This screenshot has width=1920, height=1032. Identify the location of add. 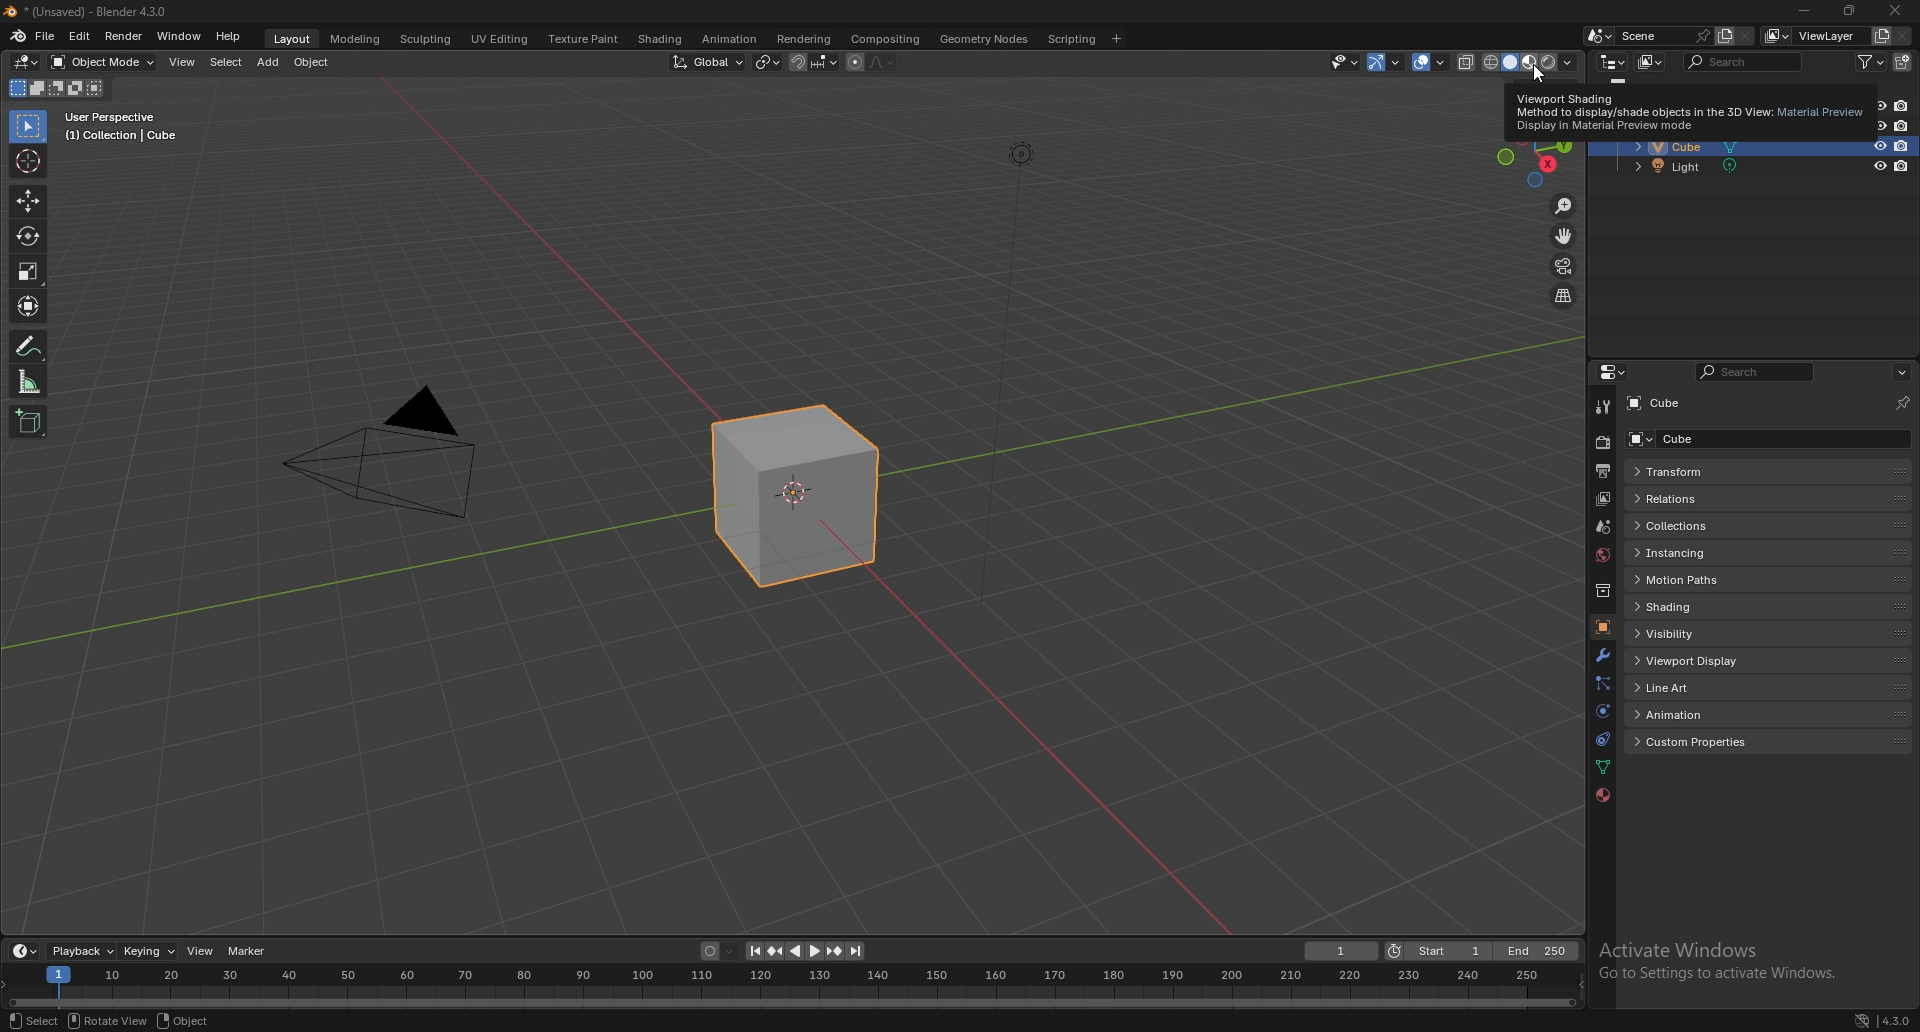
(270, 64).